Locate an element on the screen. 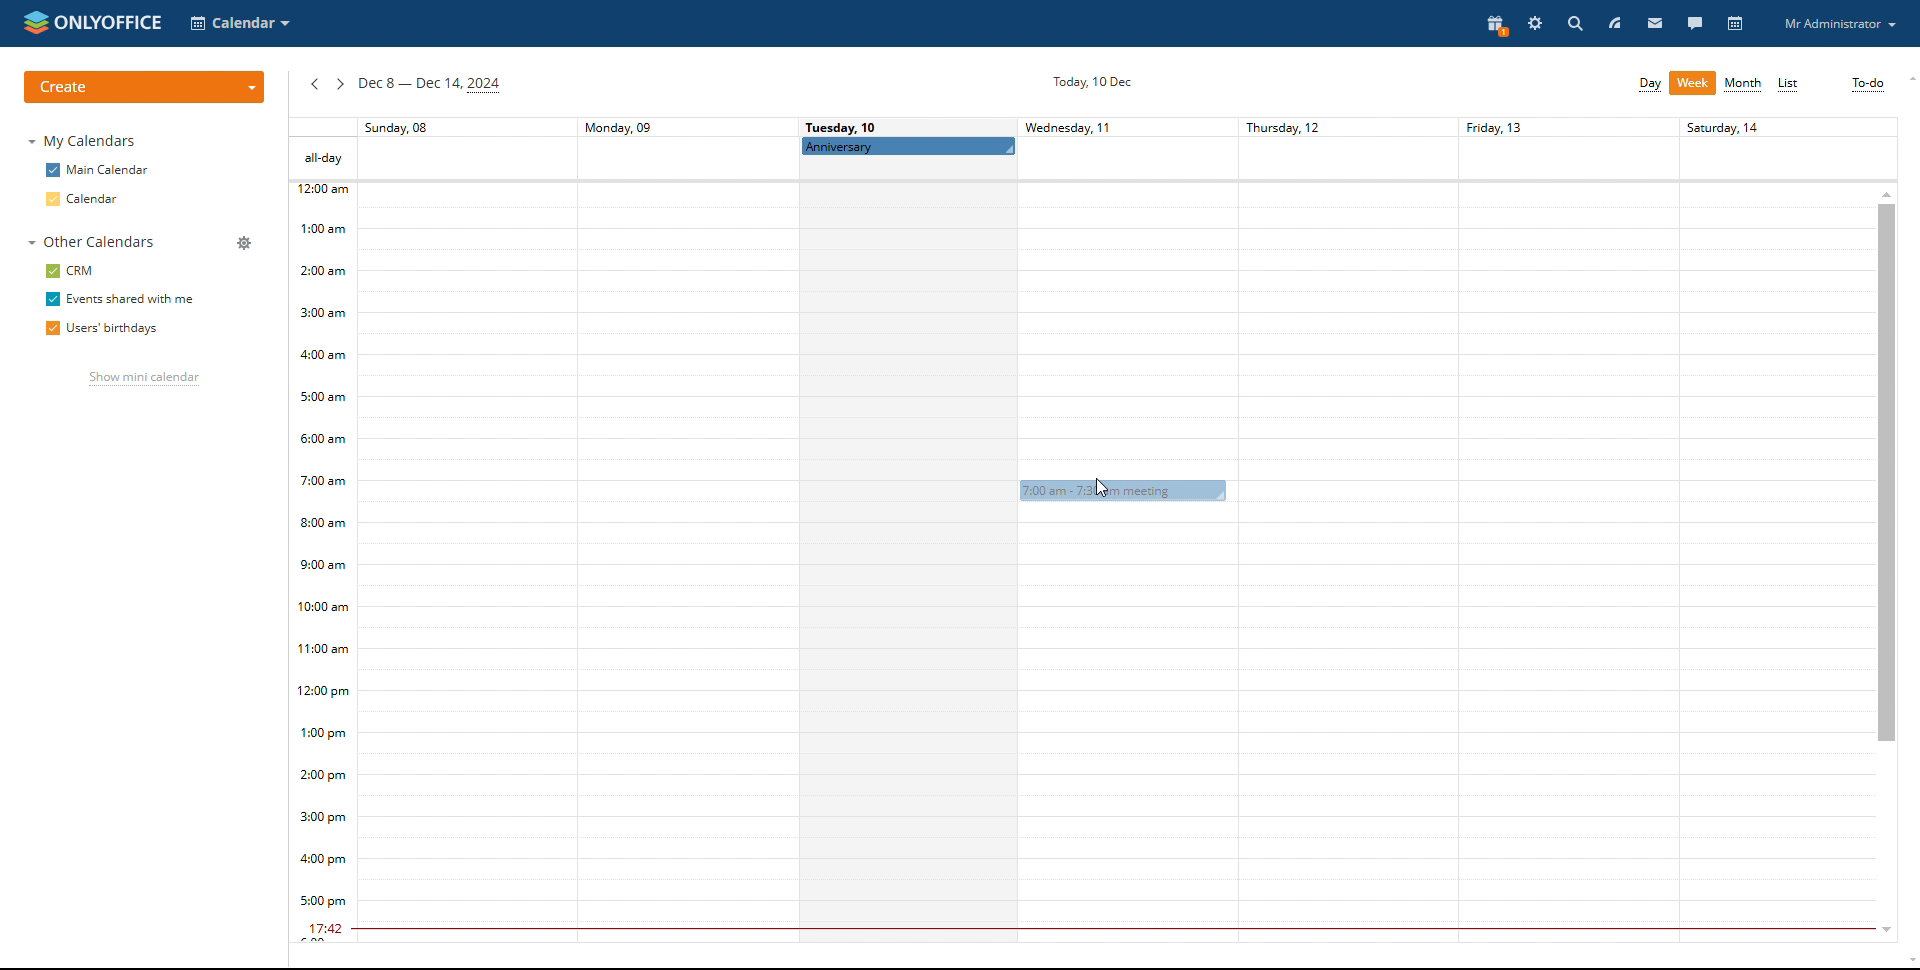 The height and width of the screenshot is (970, 1920). feed is located at coordinates (1637, 23).